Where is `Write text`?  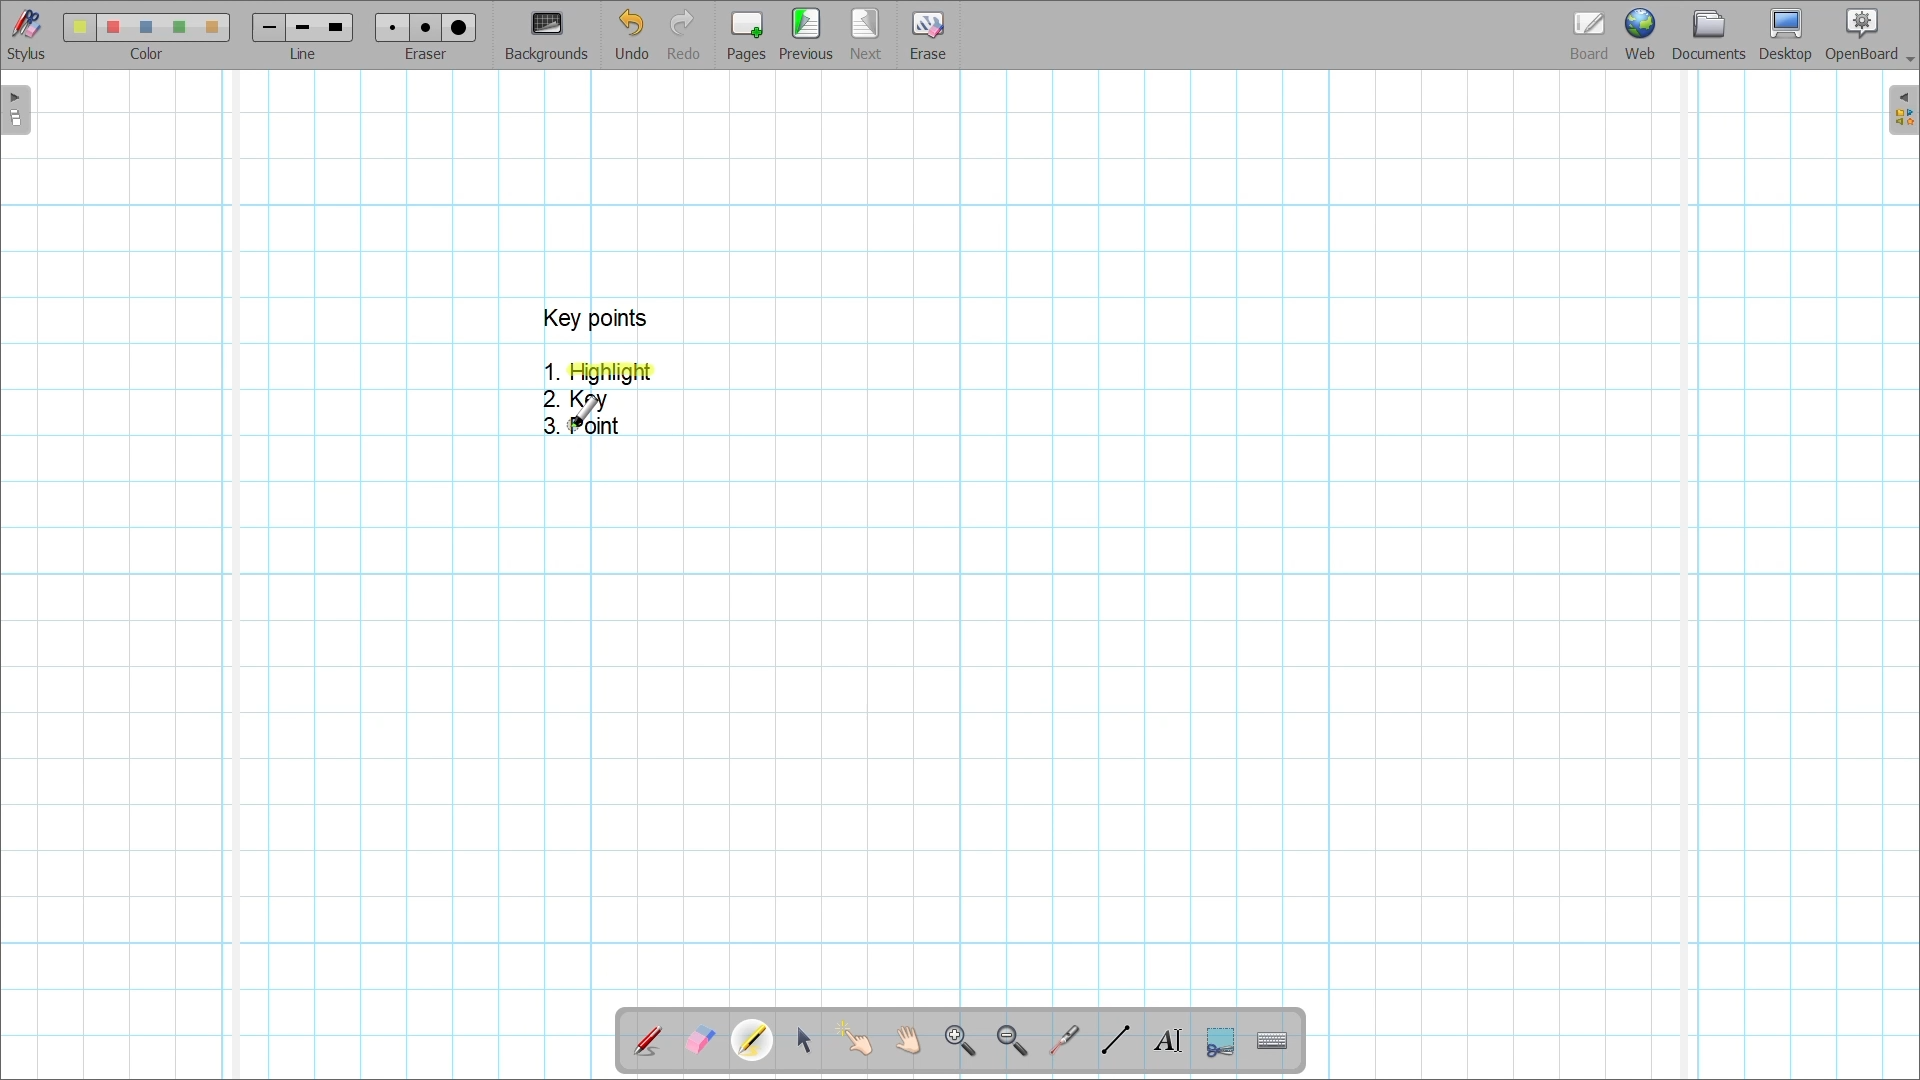
Write text is located at coordinates (1167, 1041).